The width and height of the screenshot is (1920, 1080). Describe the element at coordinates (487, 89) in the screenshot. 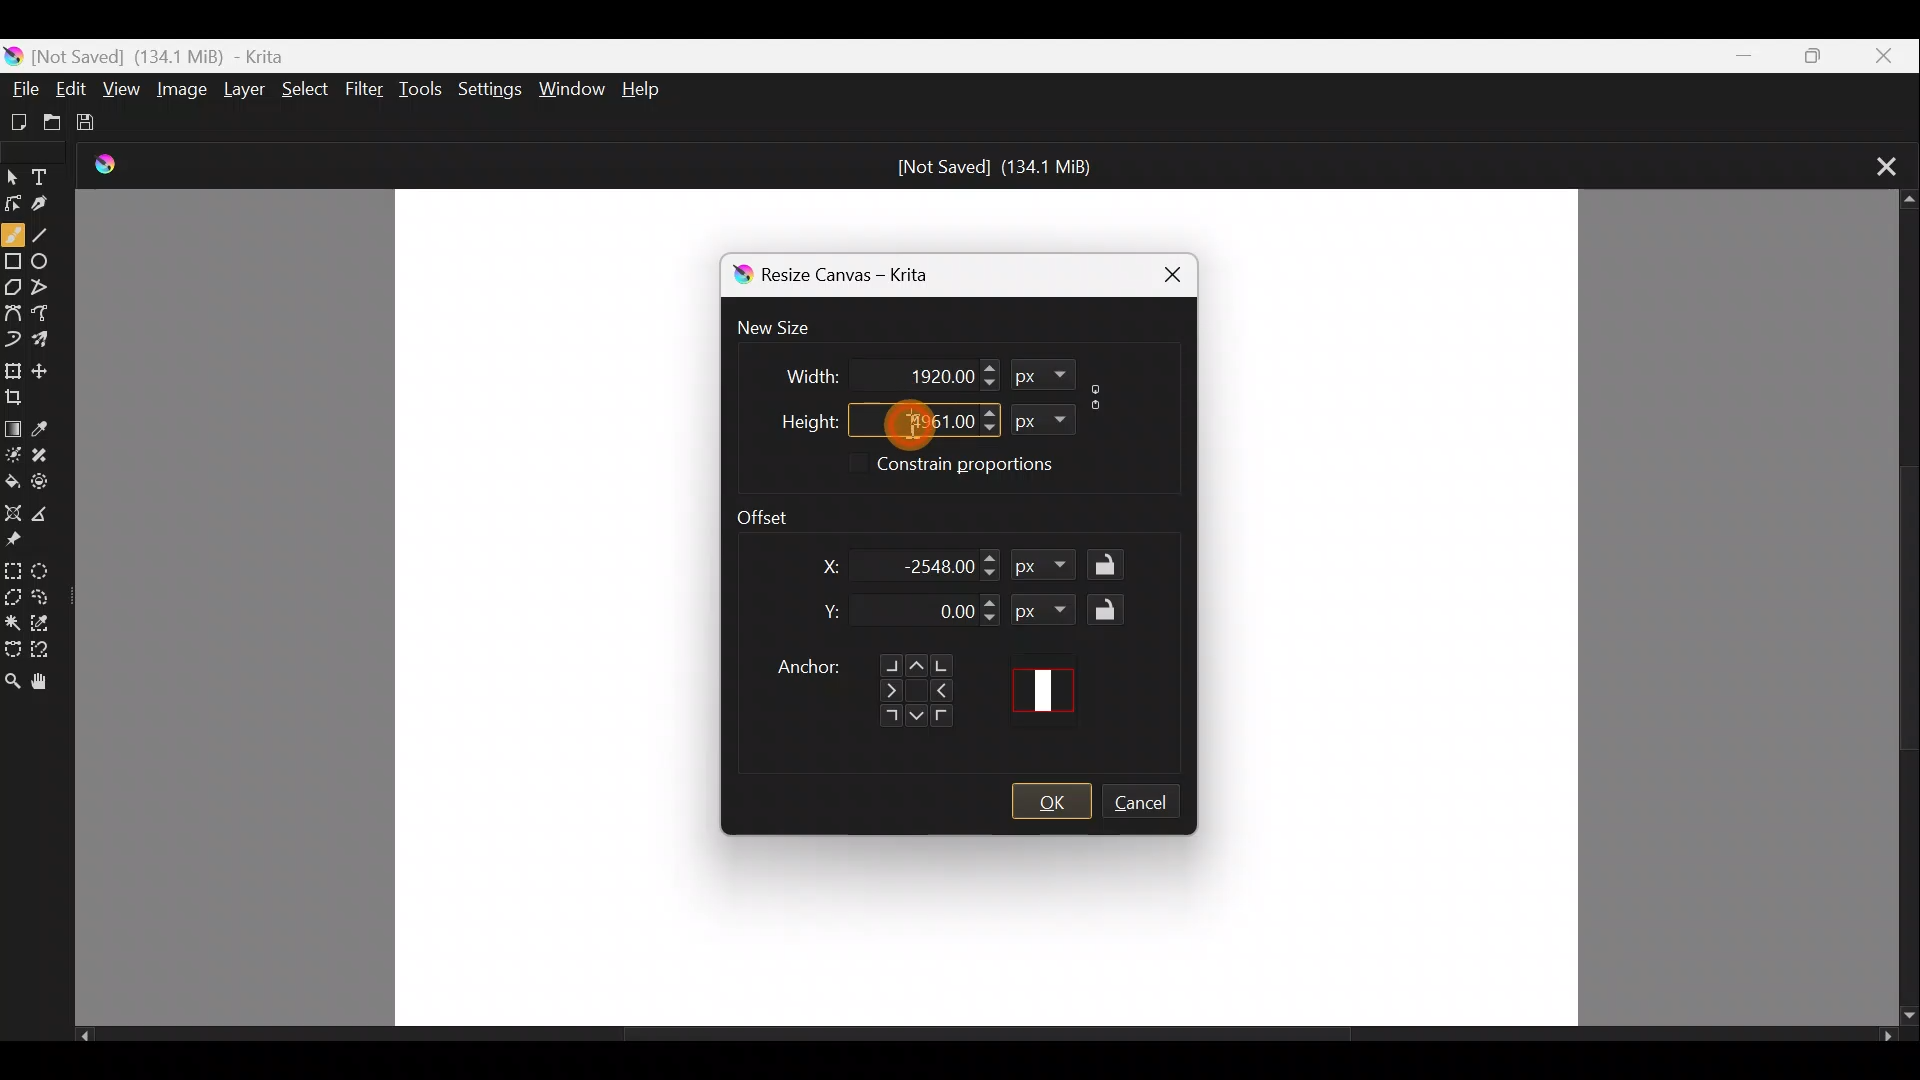

I see `Settings` at that location.